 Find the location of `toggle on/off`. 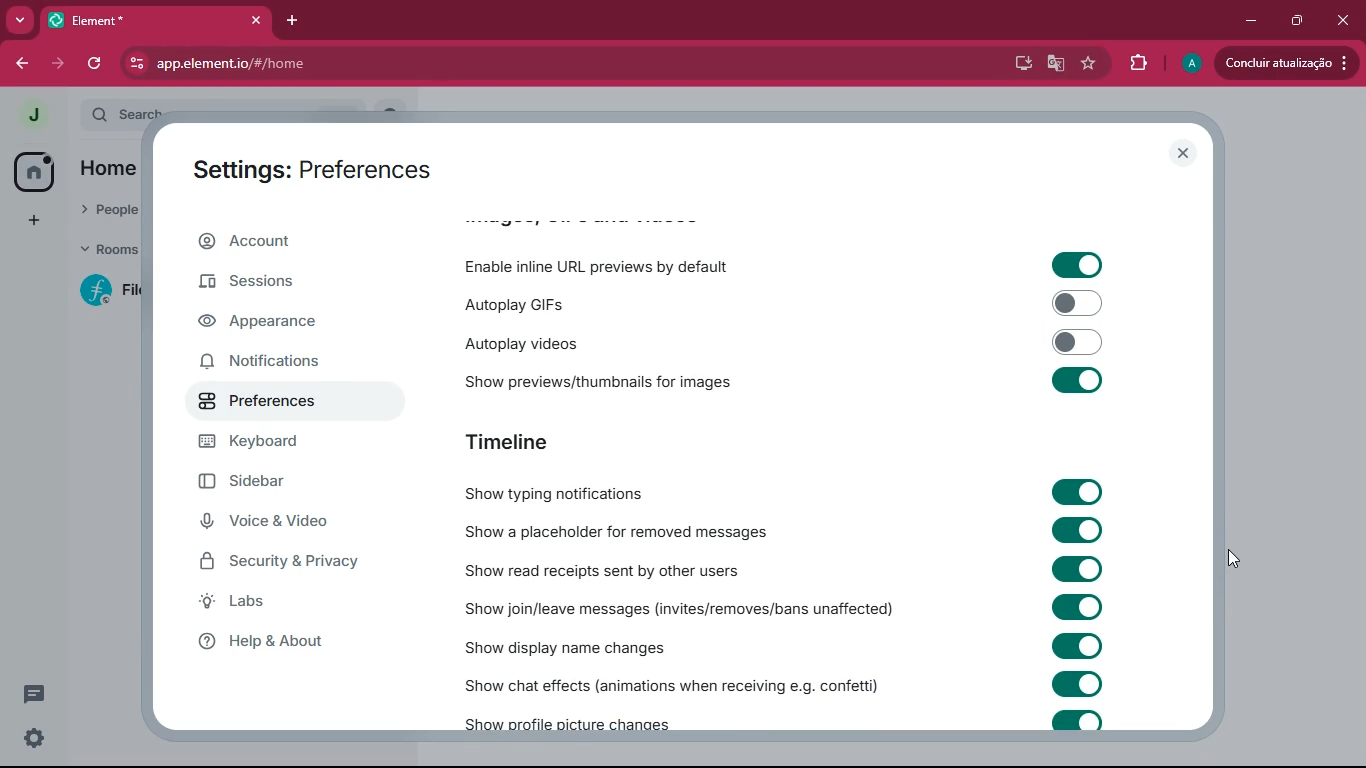

toggle on/off is located at coordinates (1077, 568).